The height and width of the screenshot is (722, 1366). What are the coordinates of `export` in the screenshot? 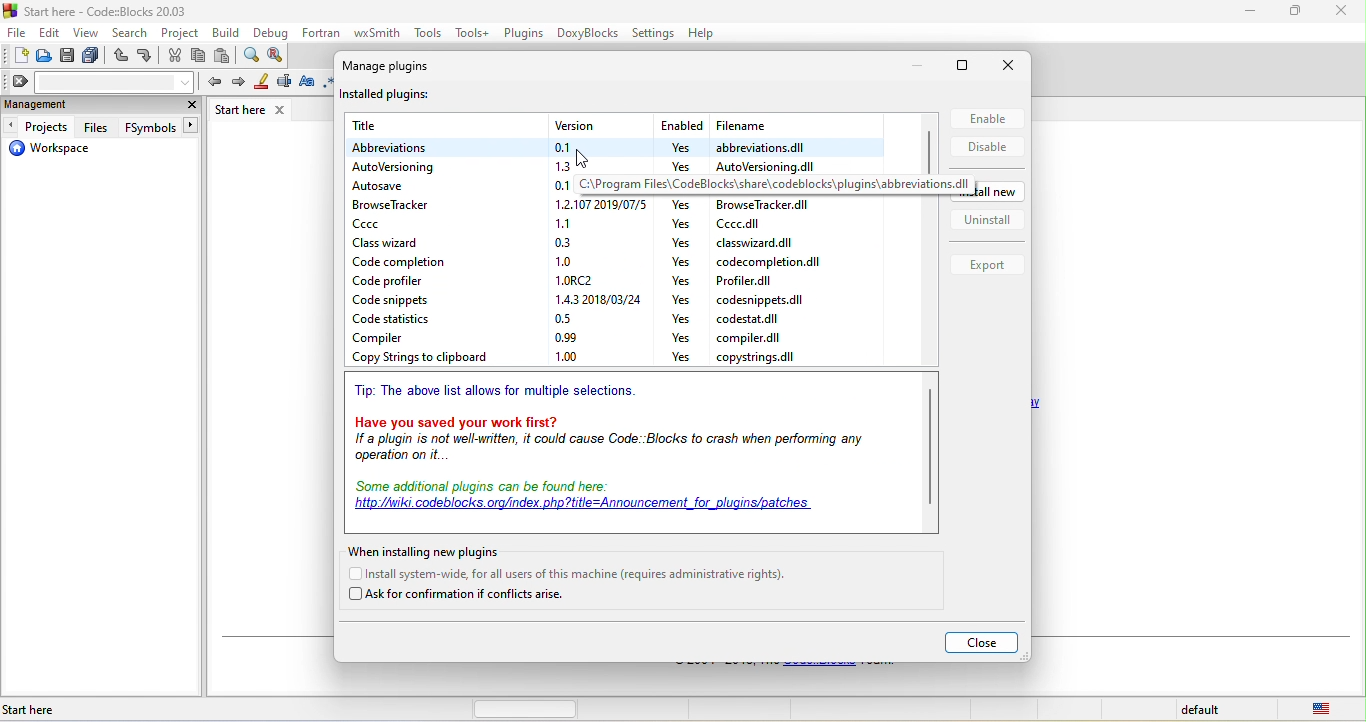 It's located at (987, 264).